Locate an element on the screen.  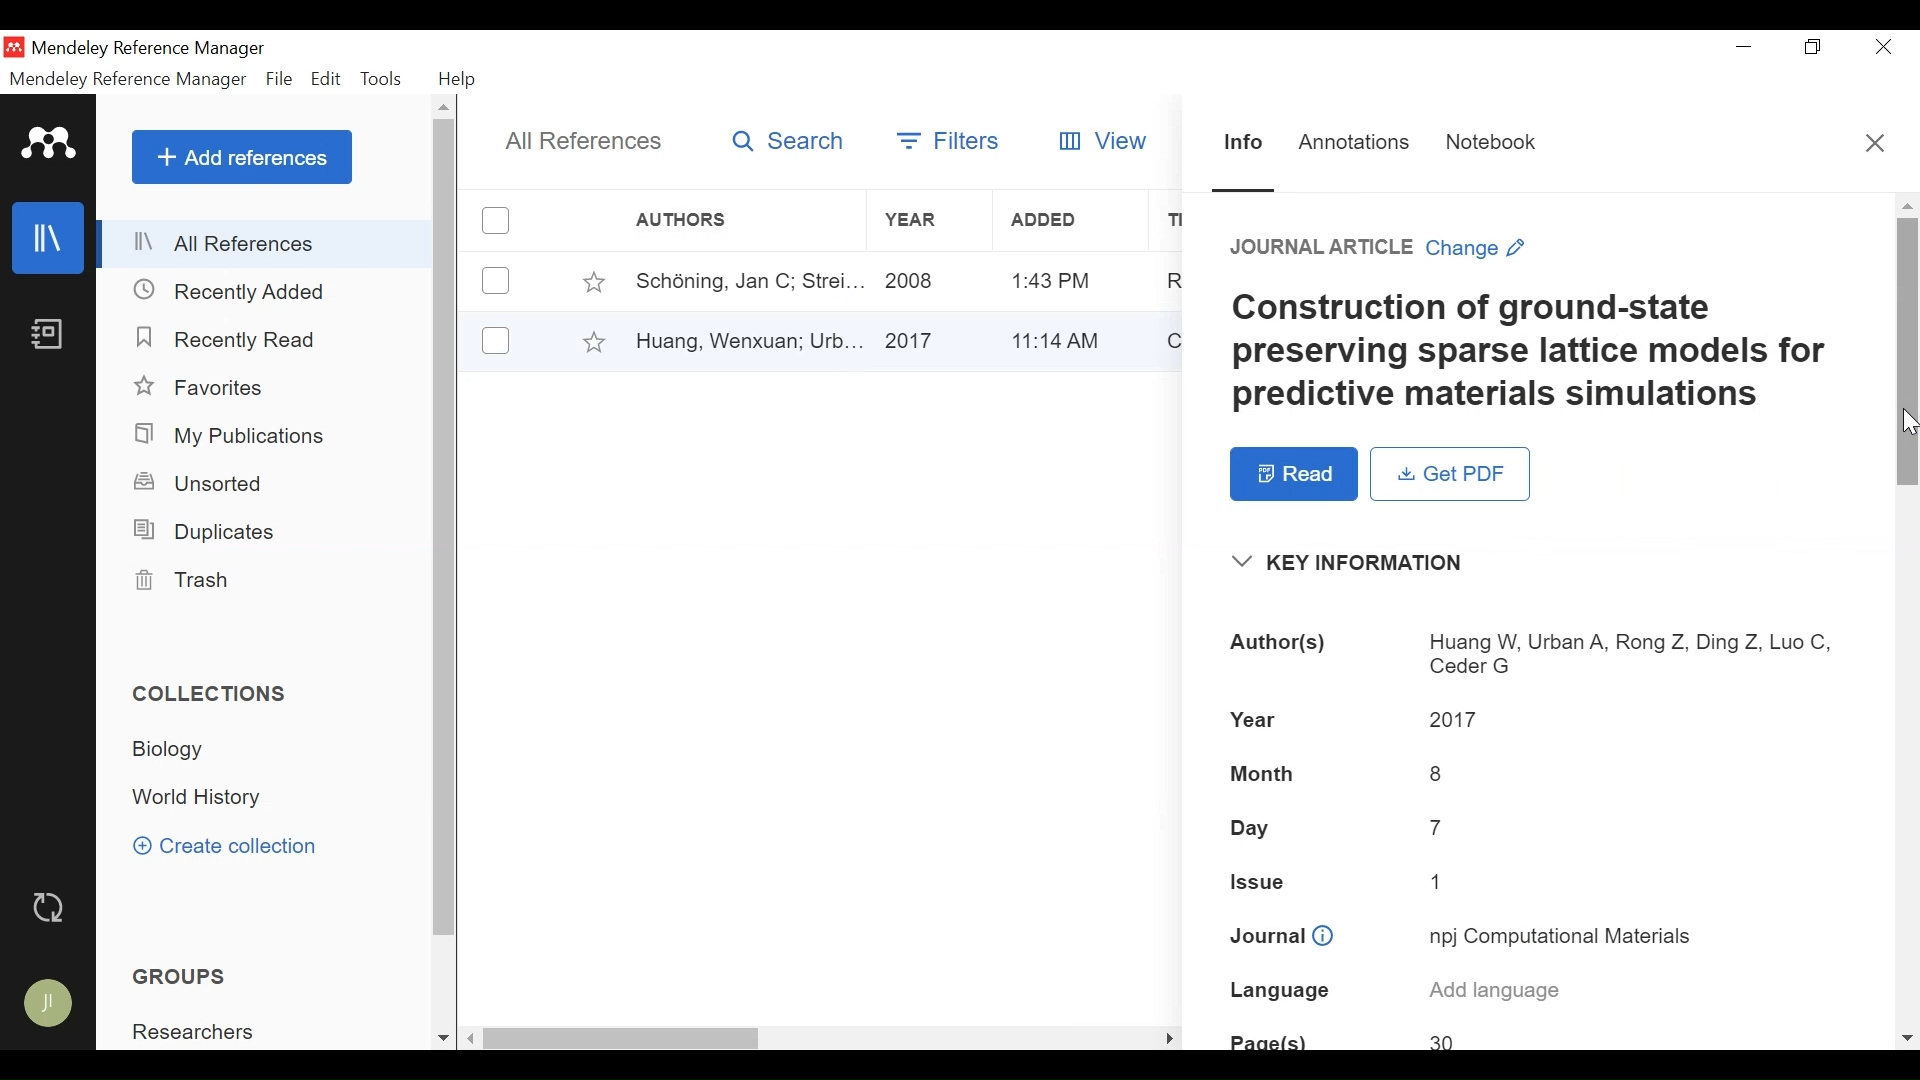
Search is located at coordinates (789, 141).